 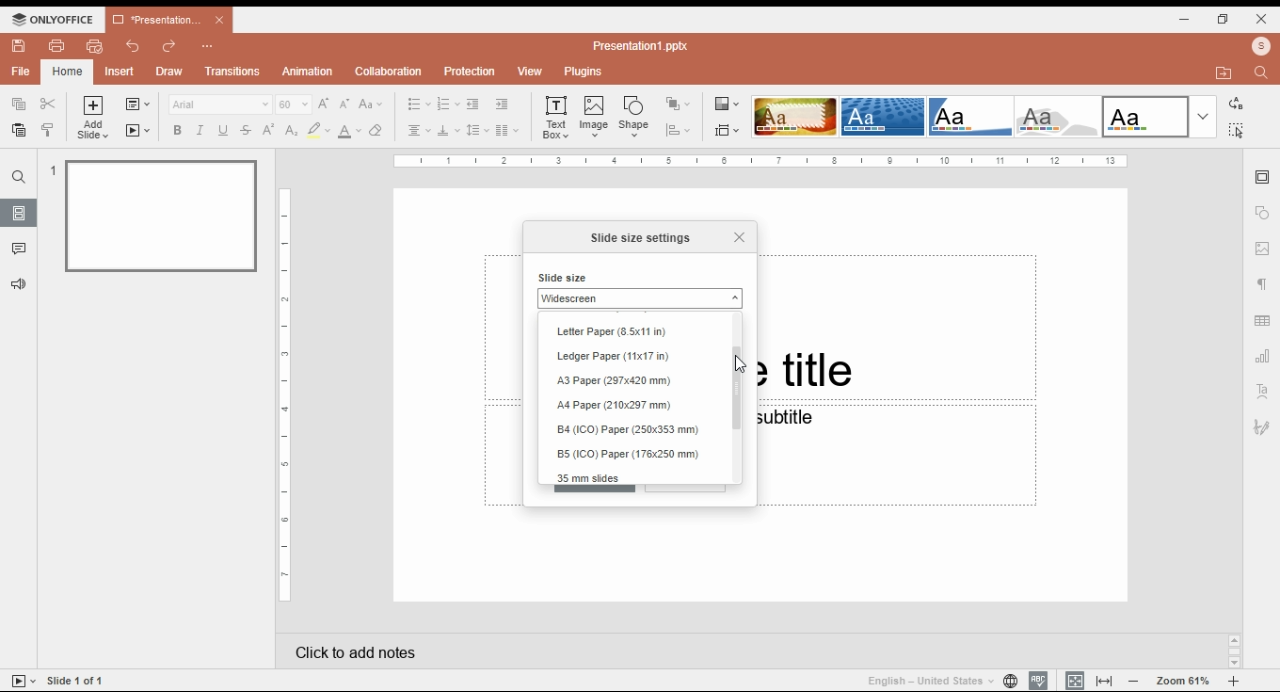 I want to click on zoom out, so click(x=1134, y=680).